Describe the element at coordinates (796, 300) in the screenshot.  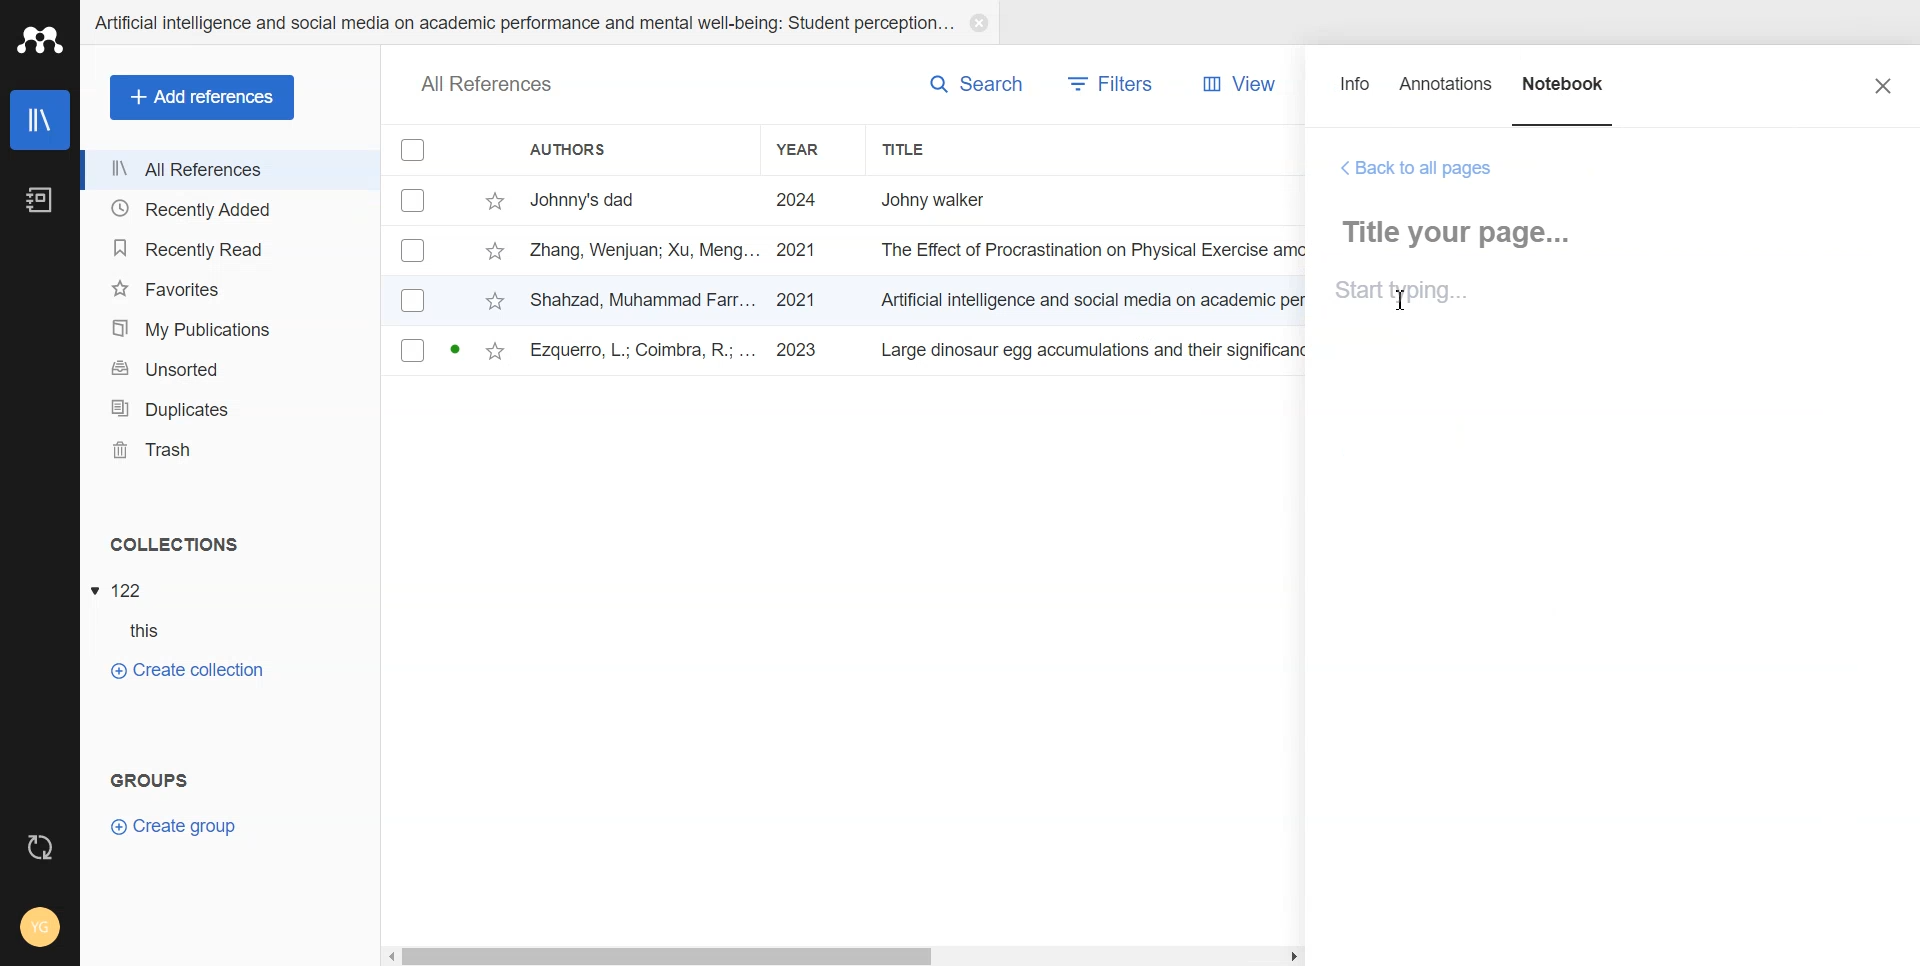
I see `2021` at that location.